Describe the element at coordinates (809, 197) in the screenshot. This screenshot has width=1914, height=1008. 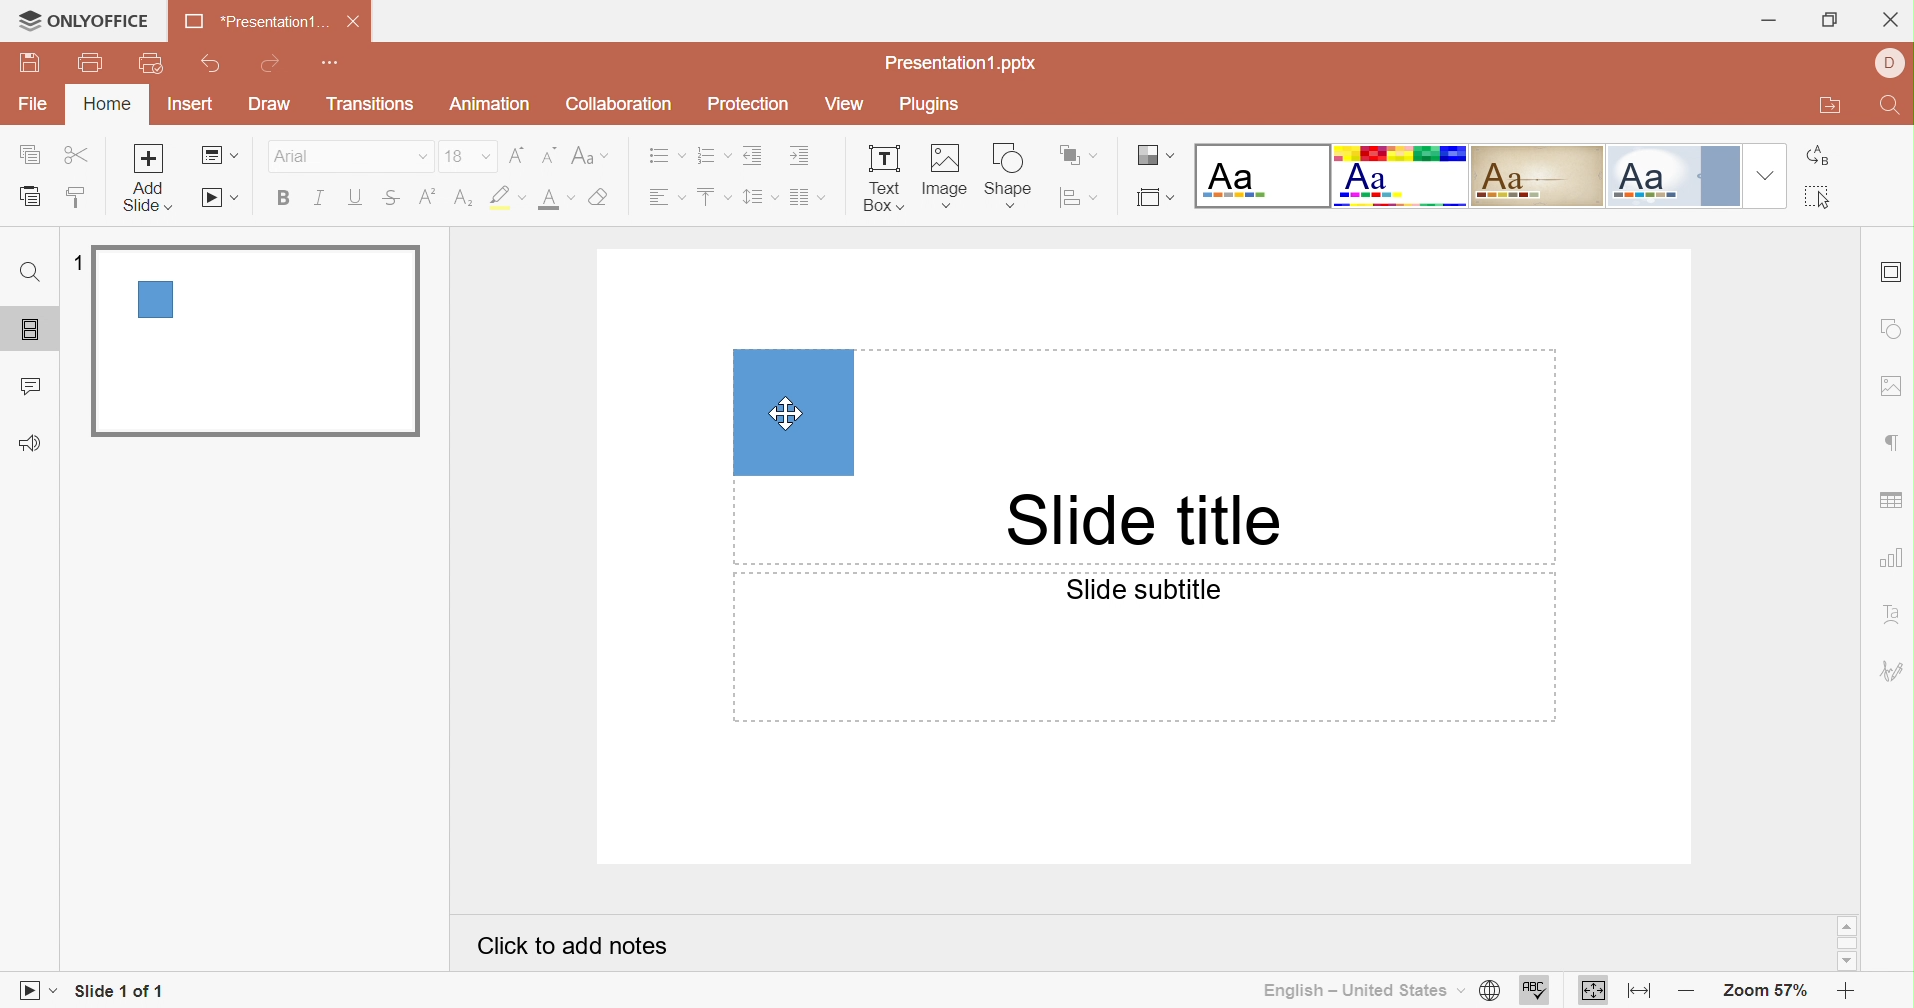
I see `Insert columns` at that location.